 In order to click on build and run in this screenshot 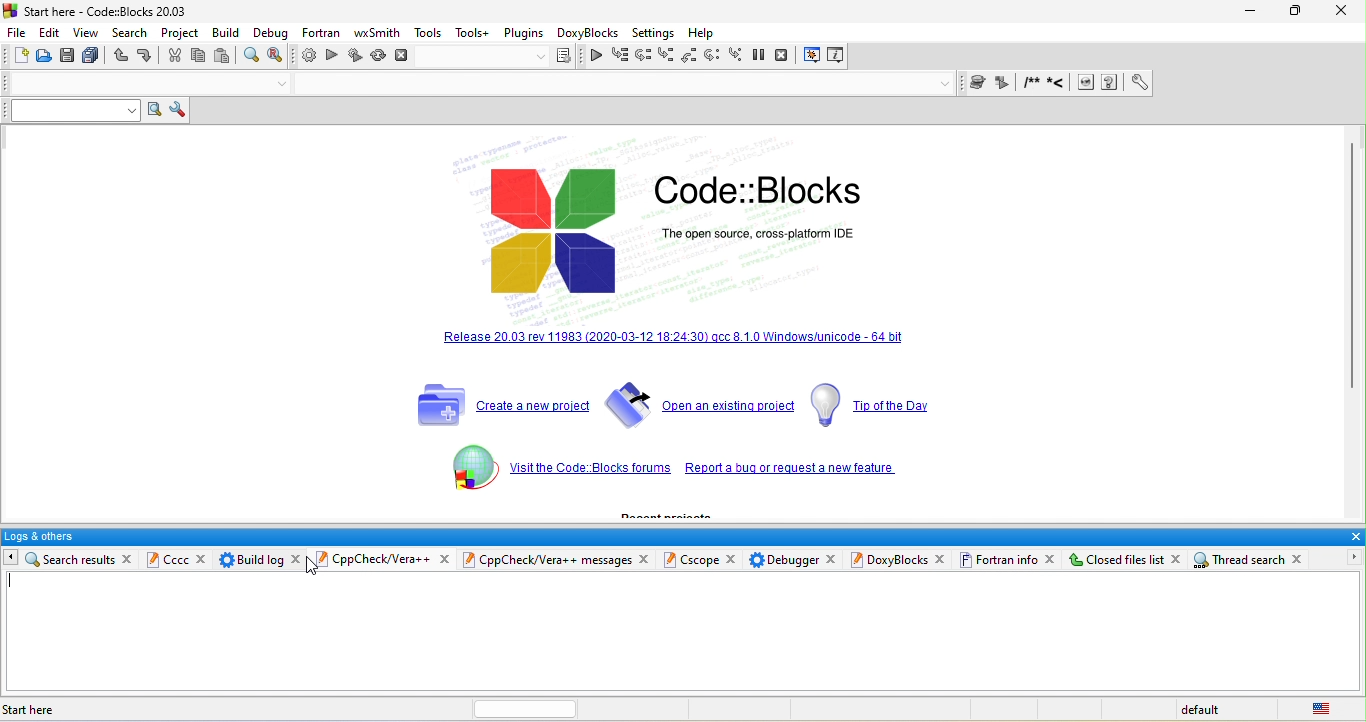, I will do `click(356, 56)`.